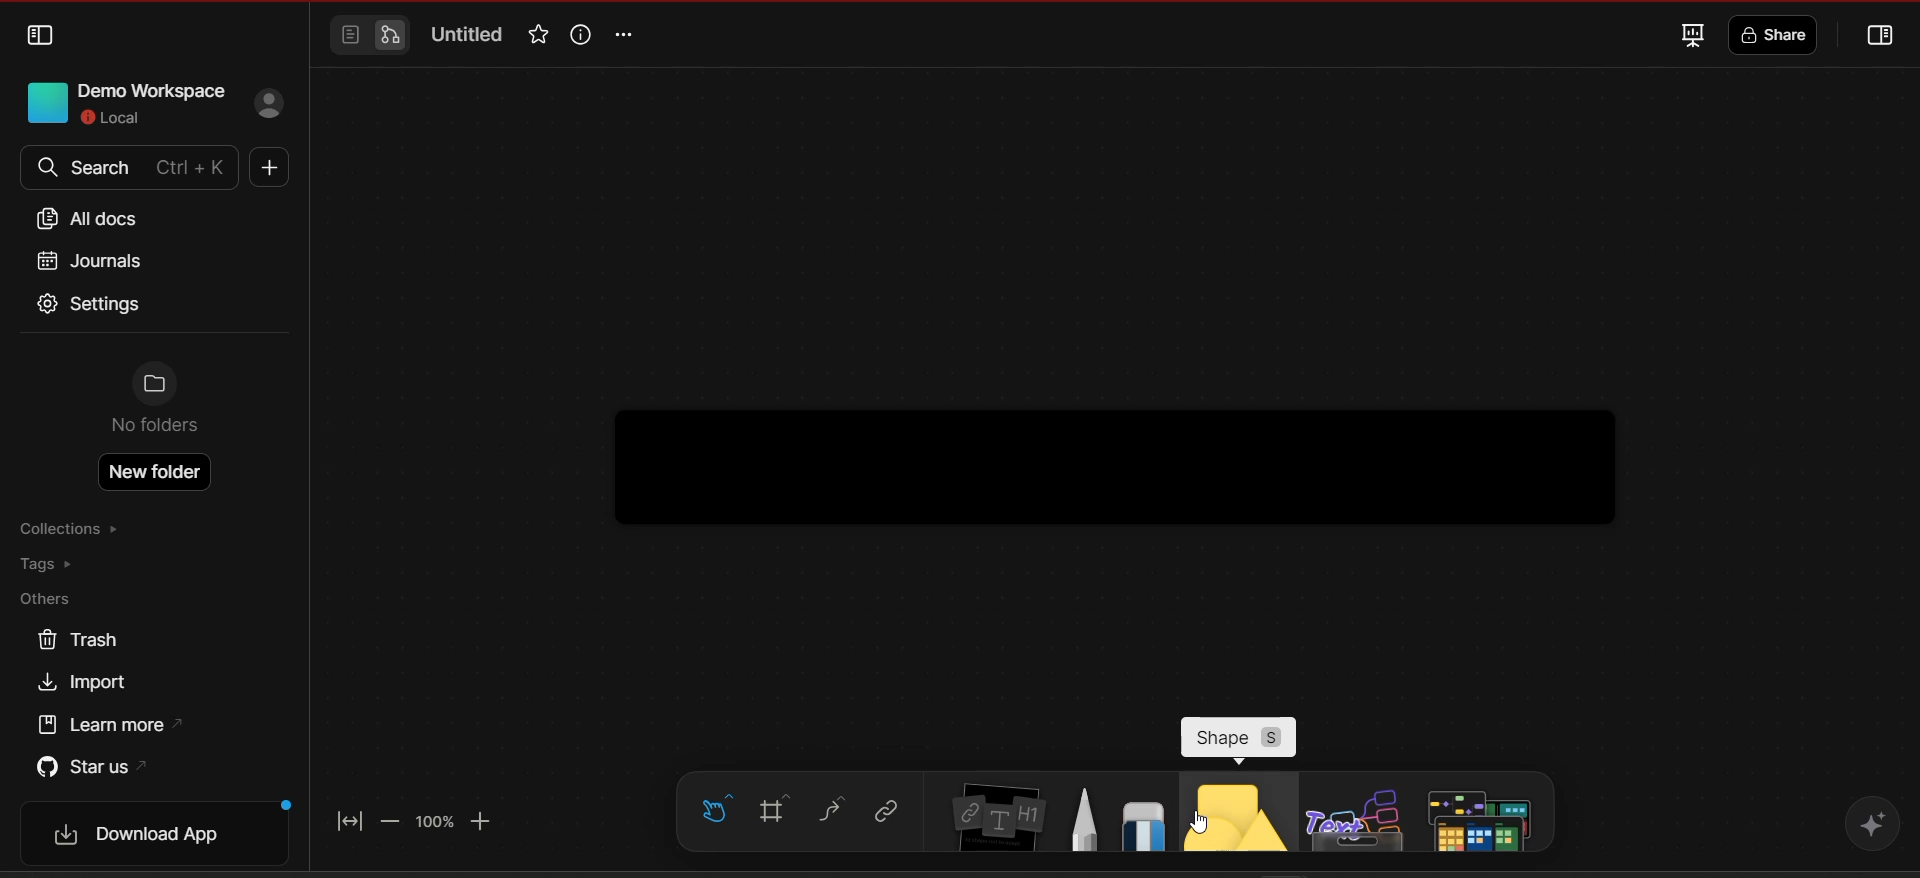 This screenshot has height=878, width=1920. I want to click on pen, so click(1084, 817).